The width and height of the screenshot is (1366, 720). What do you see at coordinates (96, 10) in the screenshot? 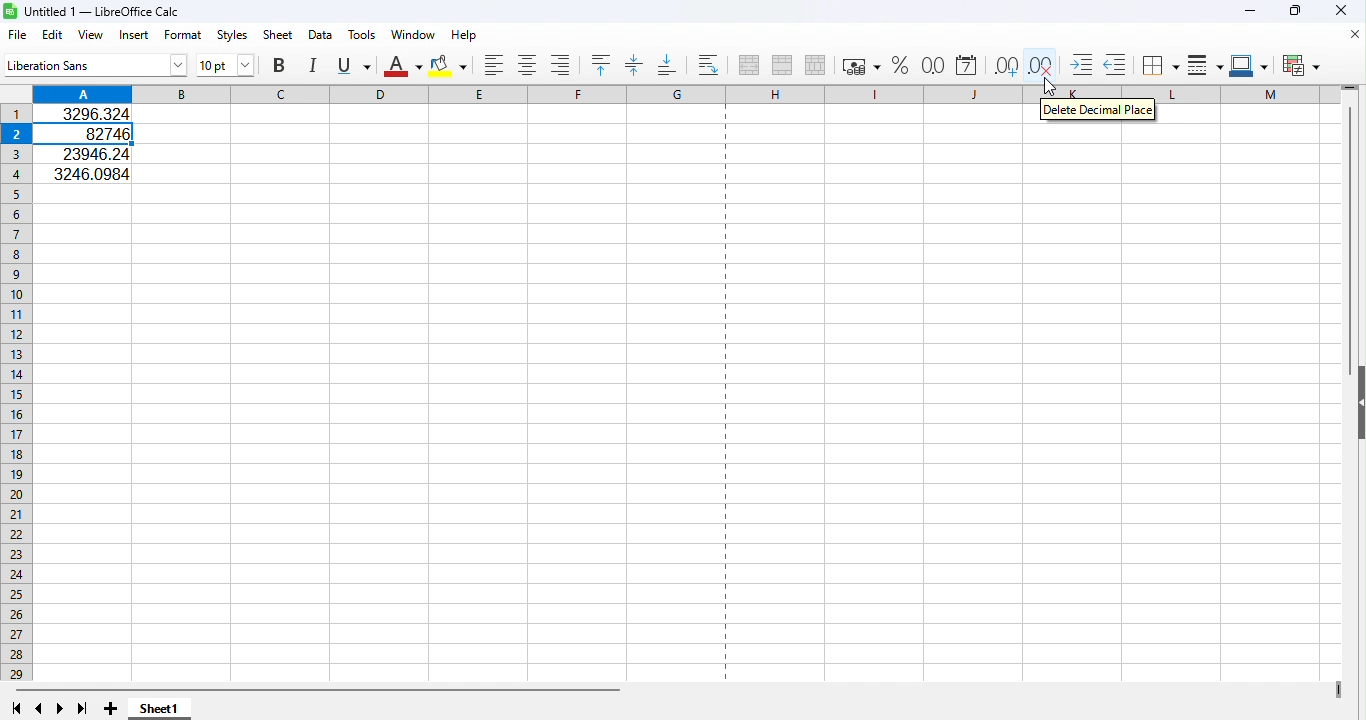
I see `Untitled 1 — LibreOffice Calc.` at bounding box center [96, 10].